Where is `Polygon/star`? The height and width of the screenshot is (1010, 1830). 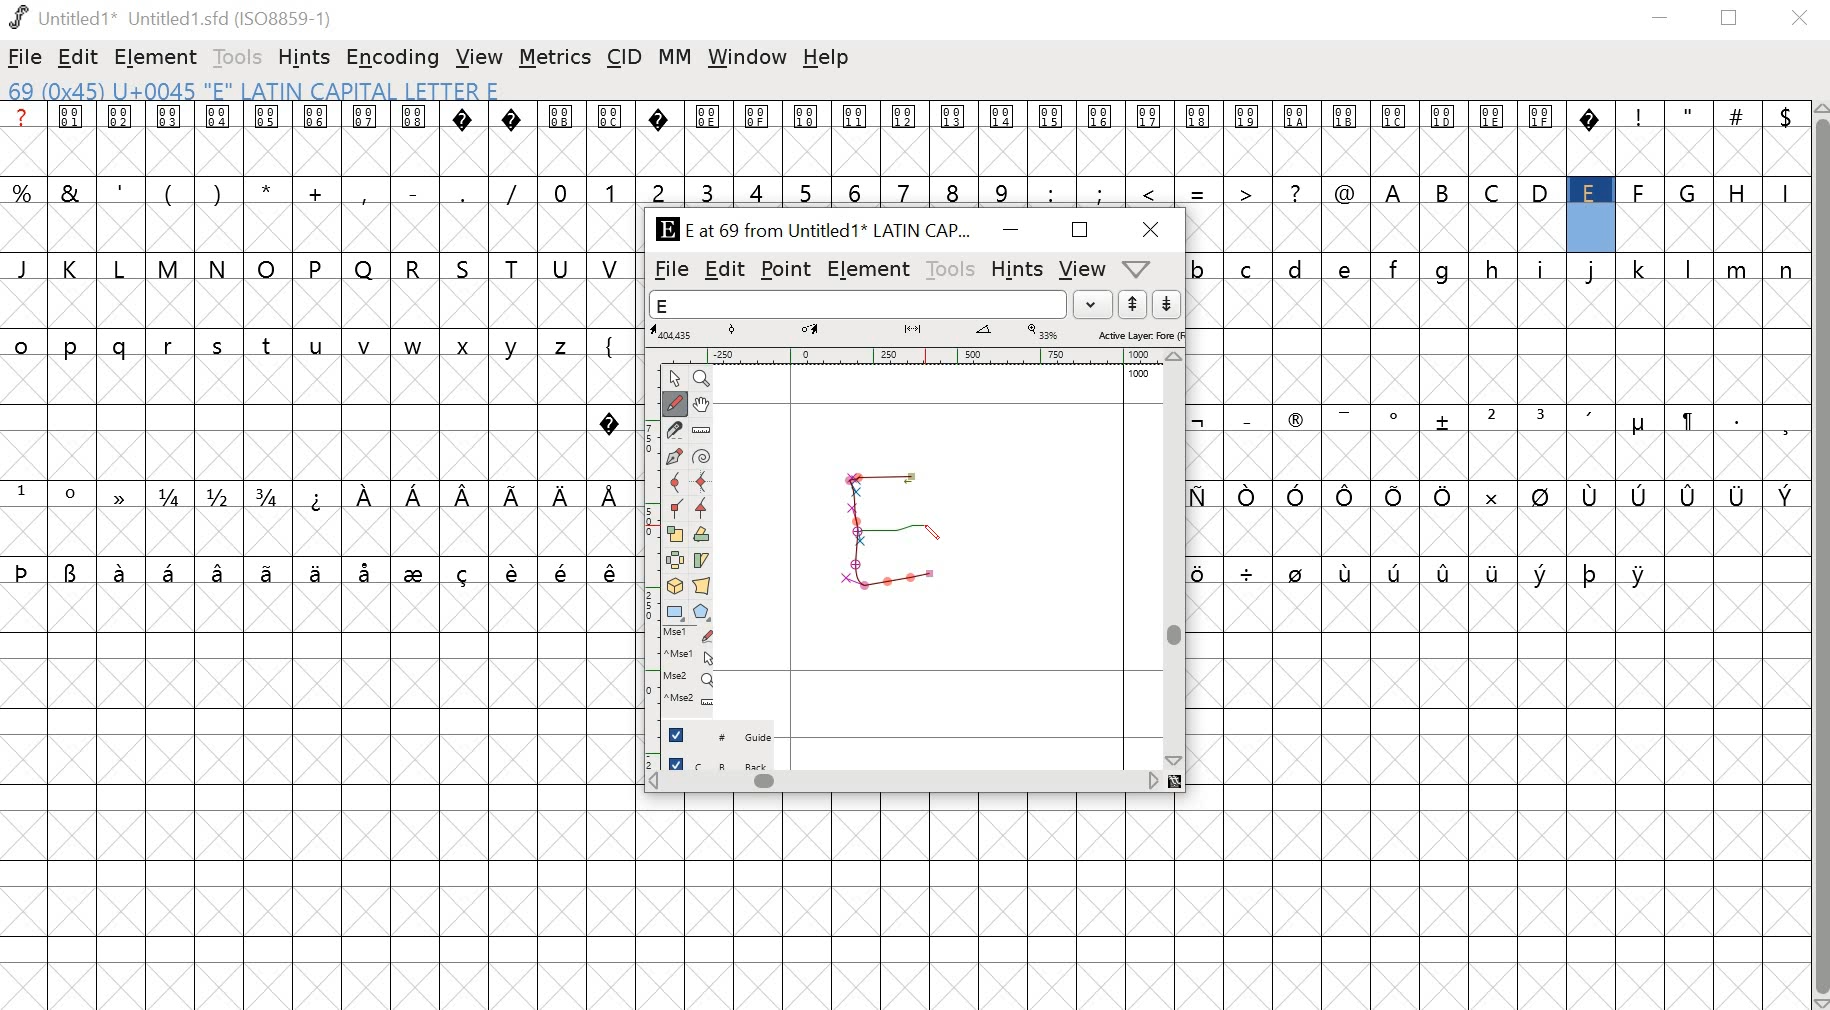
Polygon/star is located at coordinates (699, 613).